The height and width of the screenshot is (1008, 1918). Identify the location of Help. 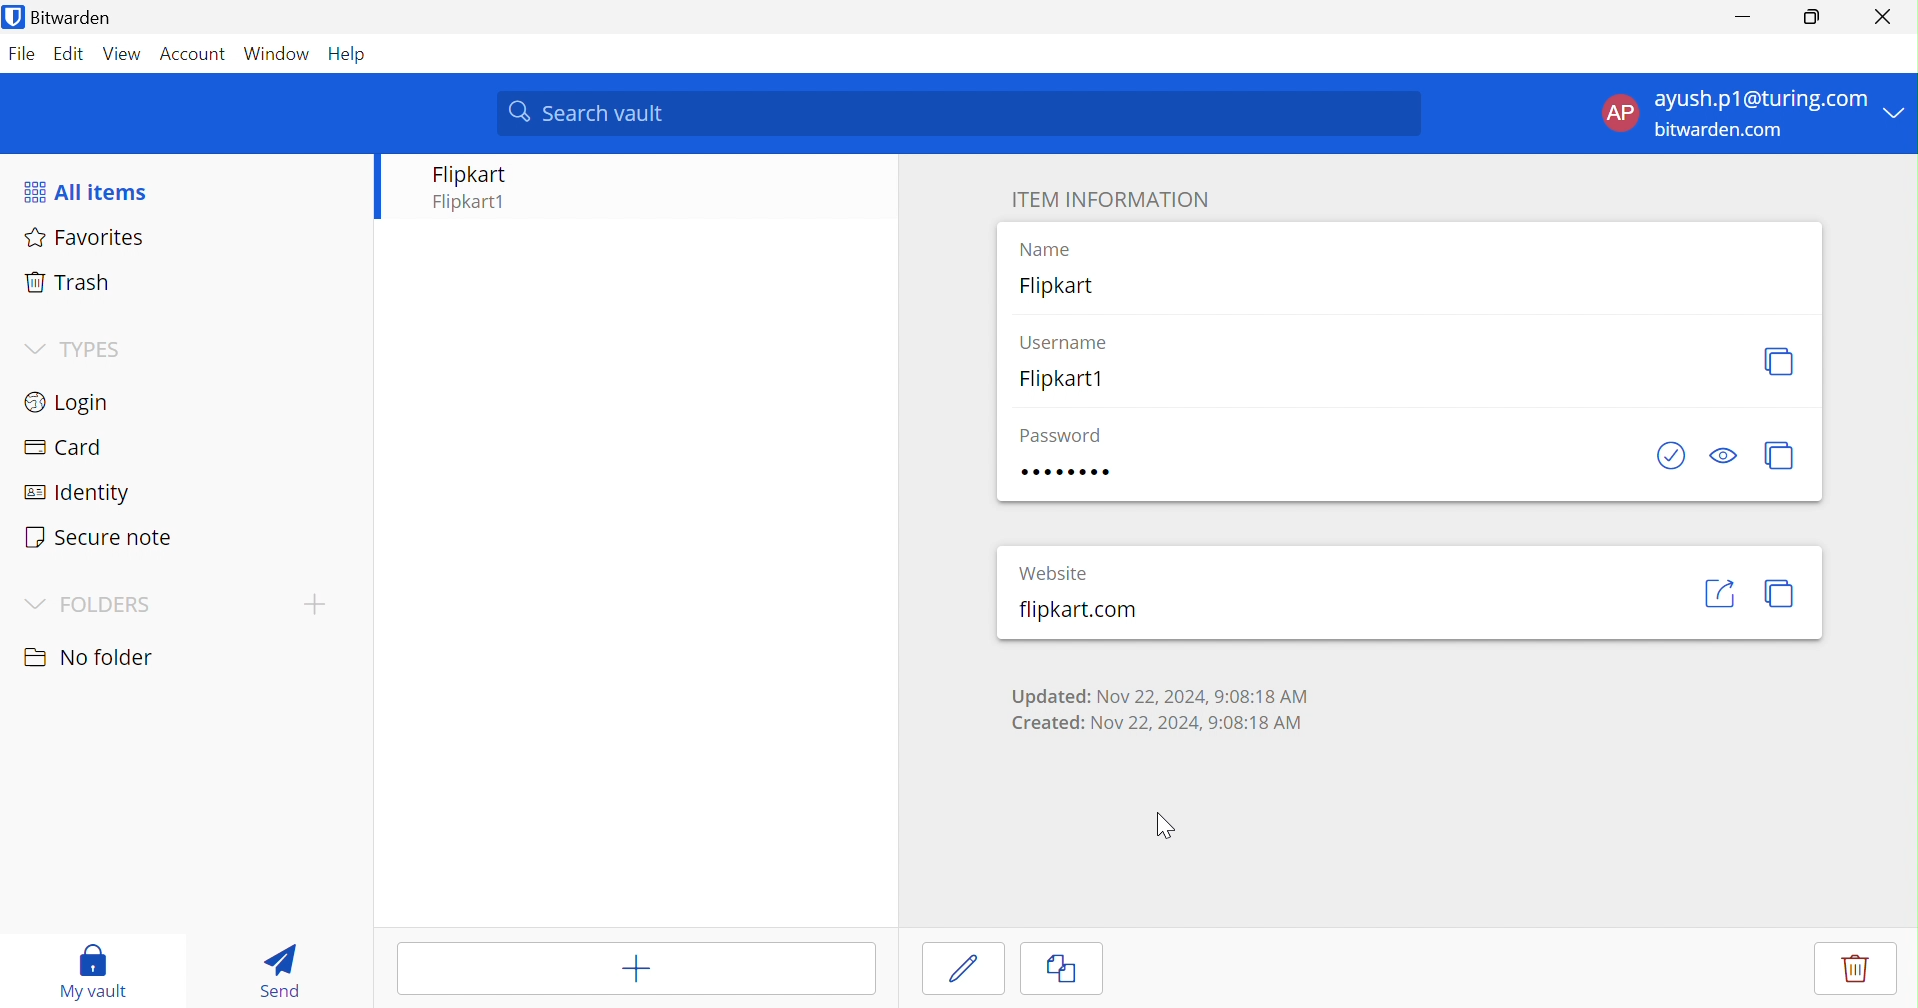
(353, 54).